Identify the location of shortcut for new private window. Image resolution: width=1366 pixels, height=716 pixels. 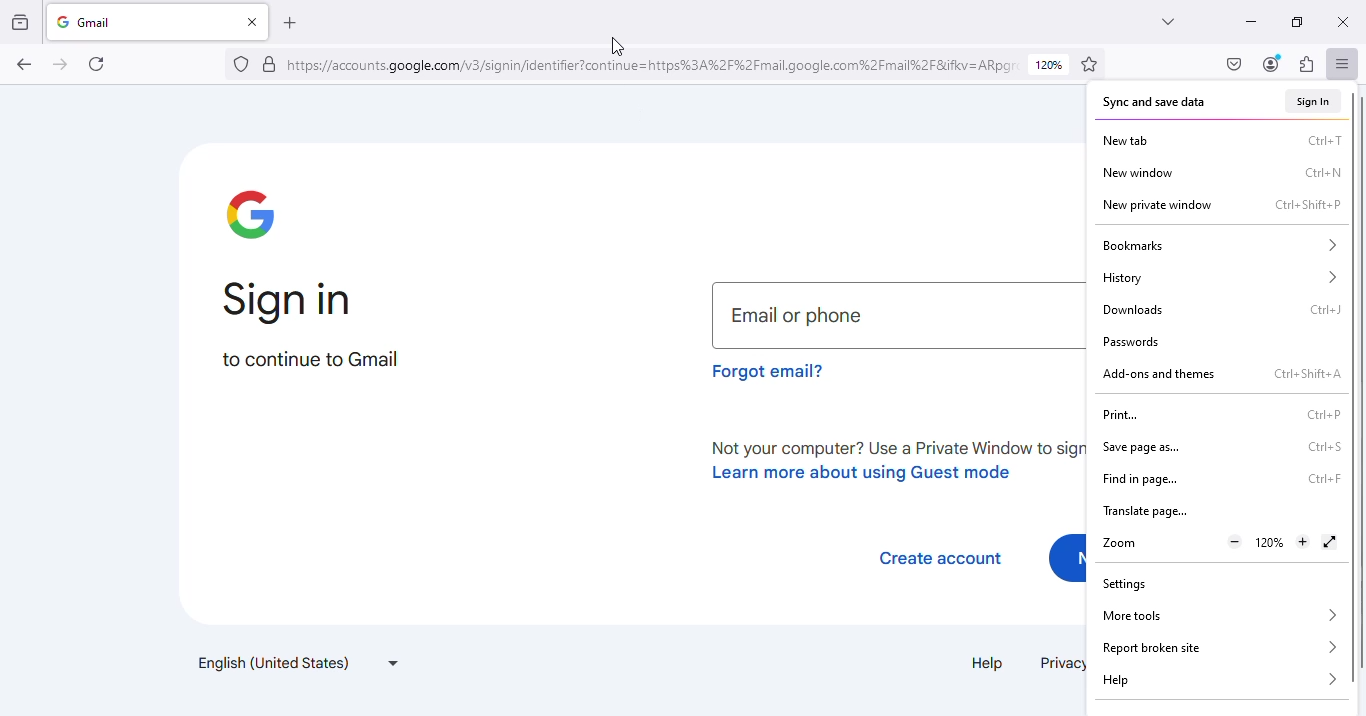
(1308, 206).